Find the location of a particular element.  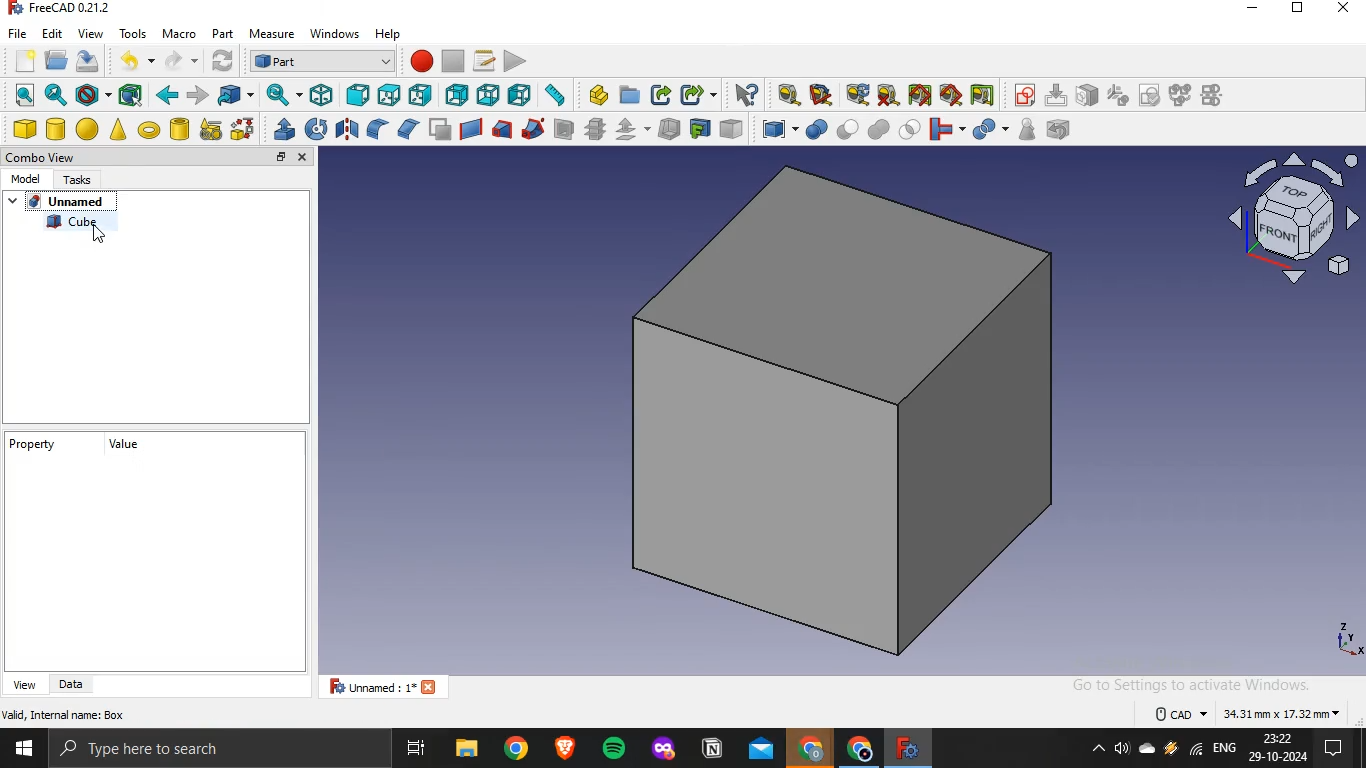

refresh is located at coordinates (857, 94).